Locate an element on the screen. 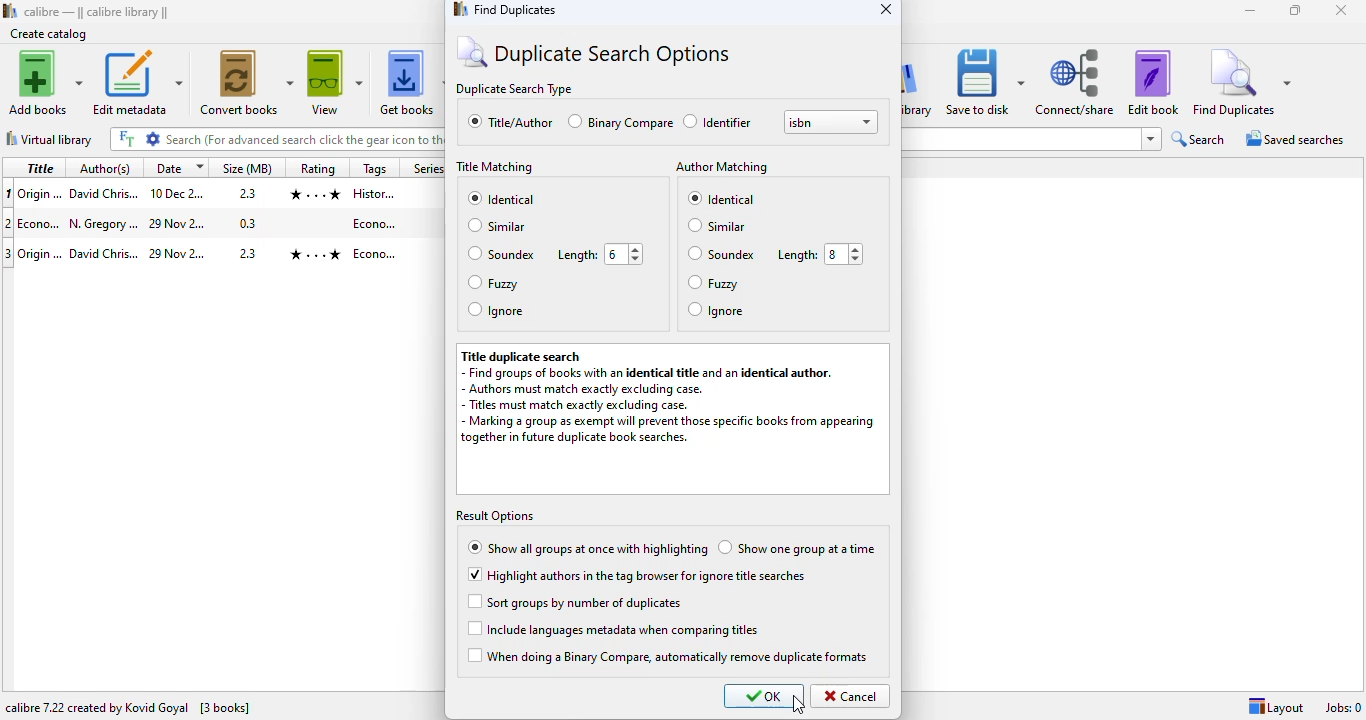  highlight authors in the tag browser for ignore title searches is located at coordinates (635, 574).